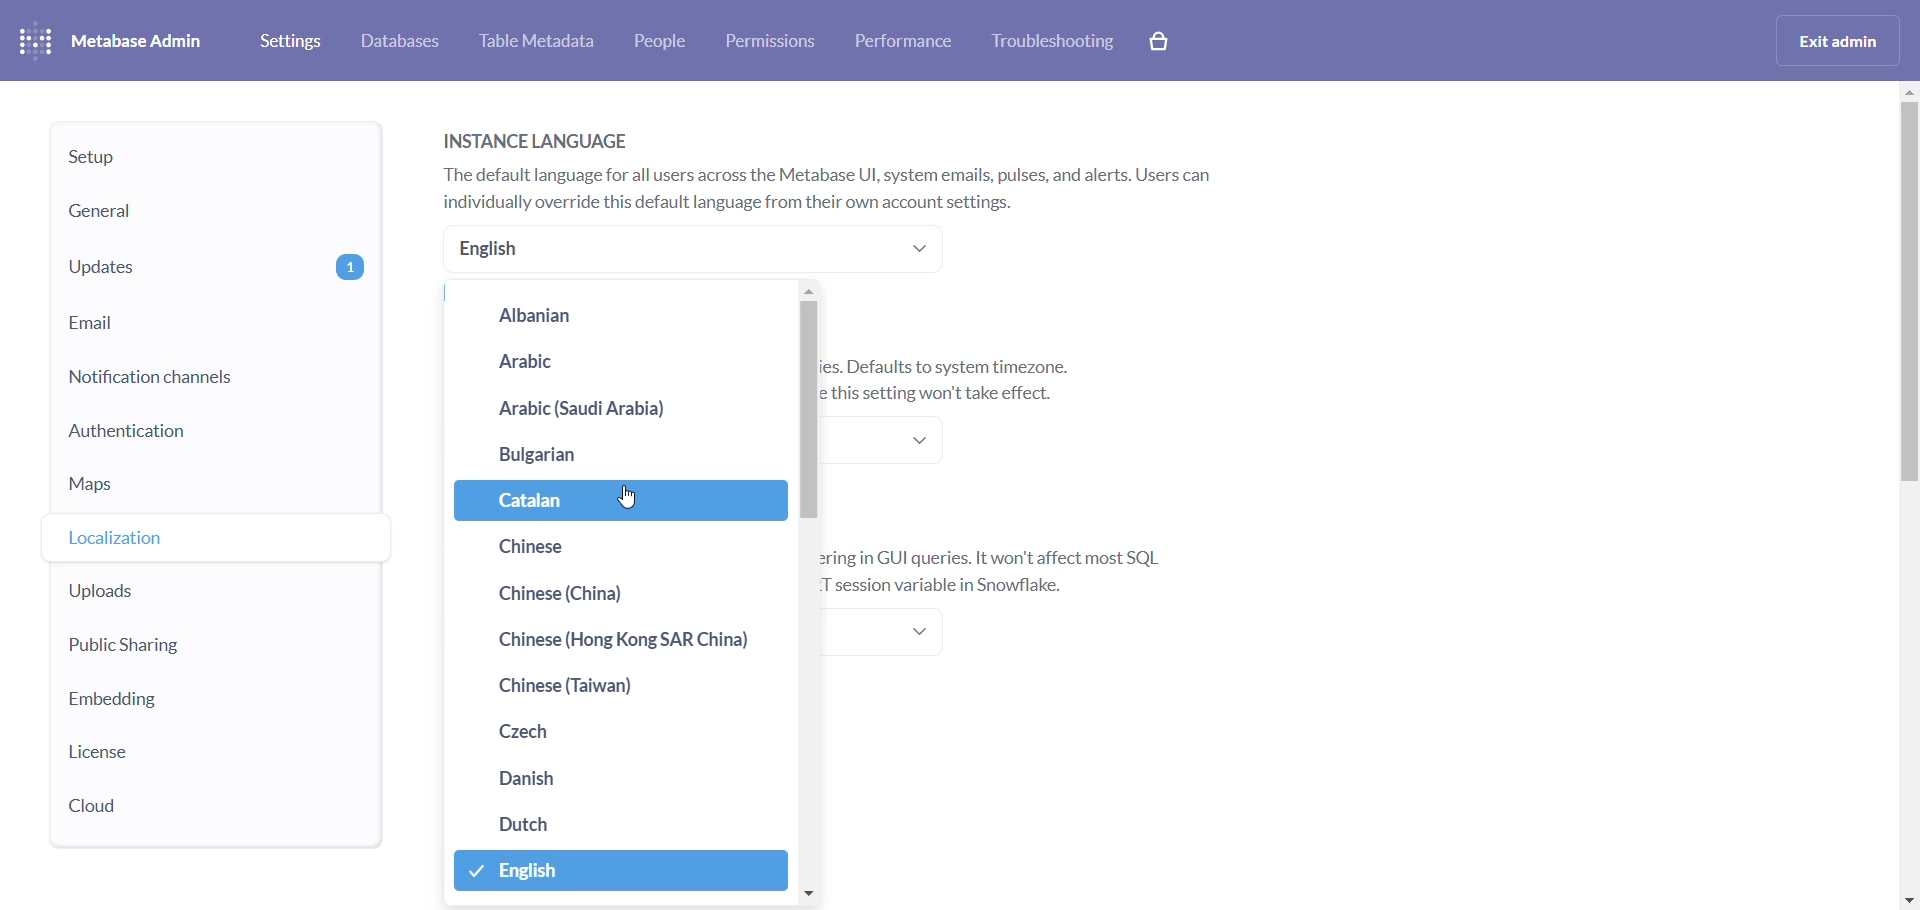 The width and height of the screenshot is (1920, 910). Describe the element at coordinates (121, 37) in the screenshot. I see `metabase admin` at that location.